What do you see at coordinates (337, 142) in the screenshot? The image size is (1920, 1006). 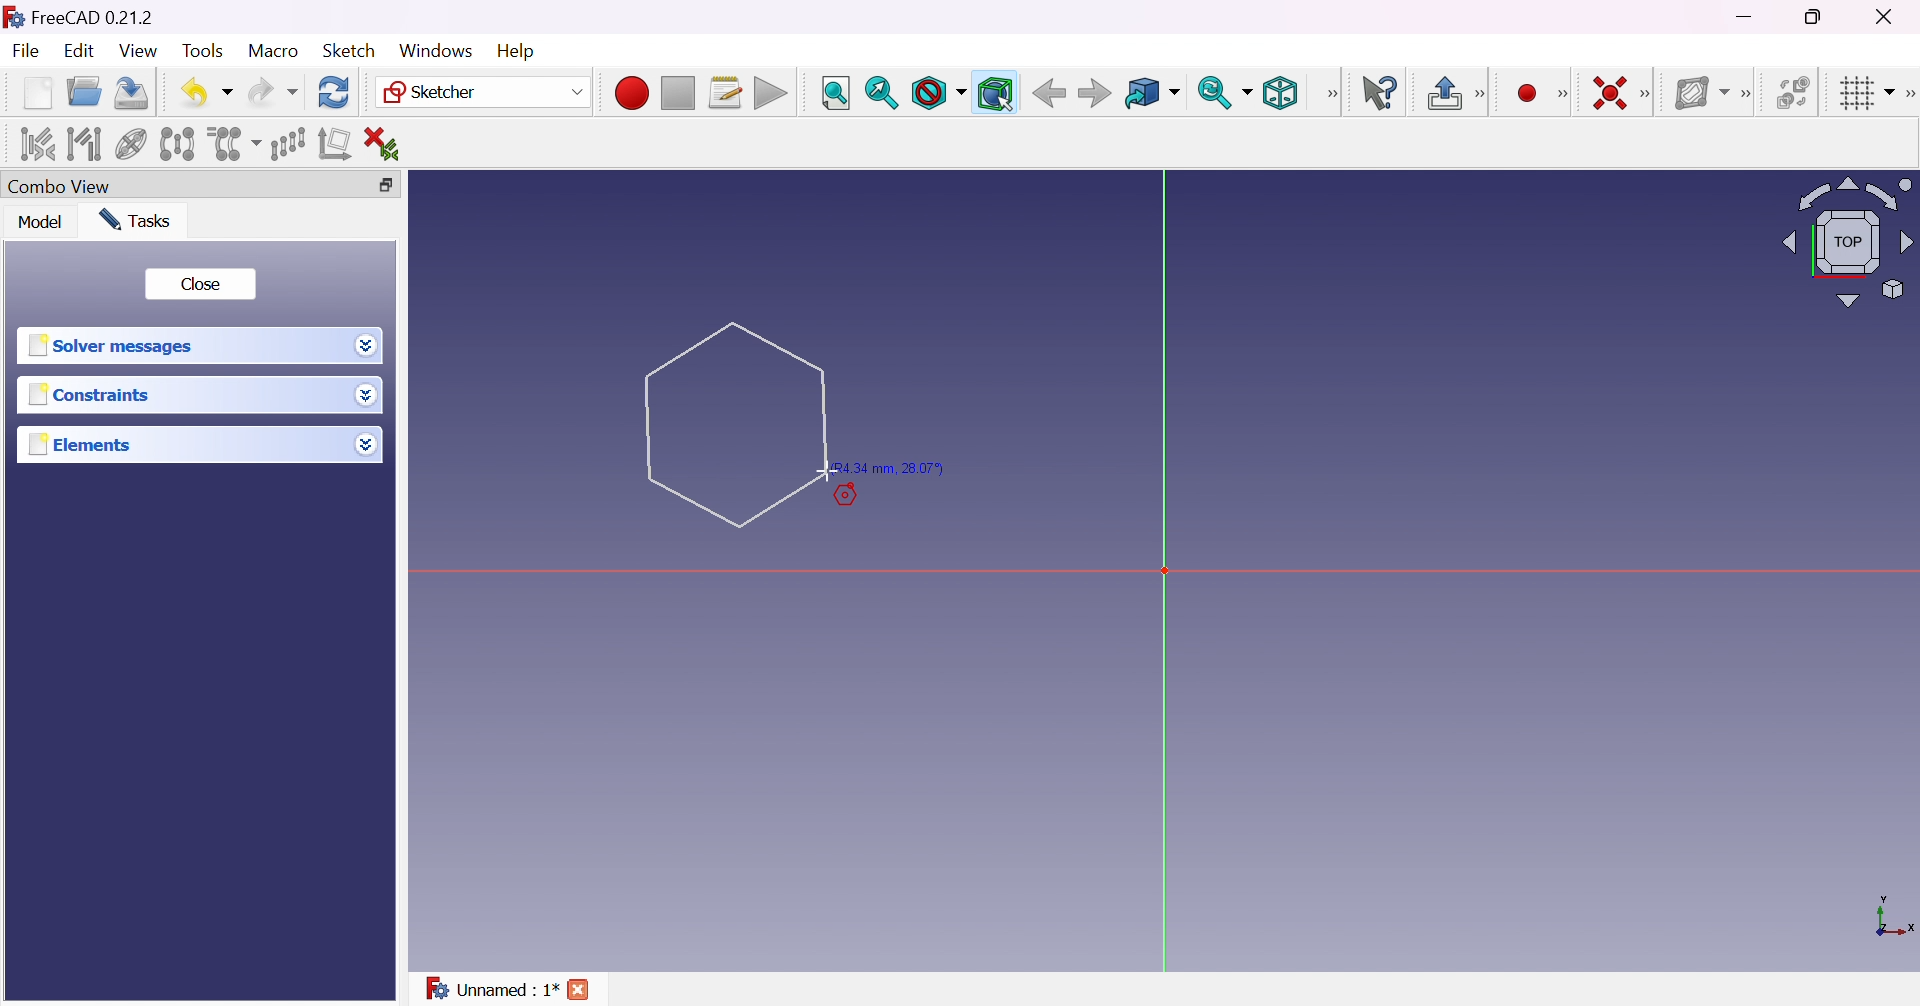 I see `Remove axis alignment` at bounding box center [337, 142].